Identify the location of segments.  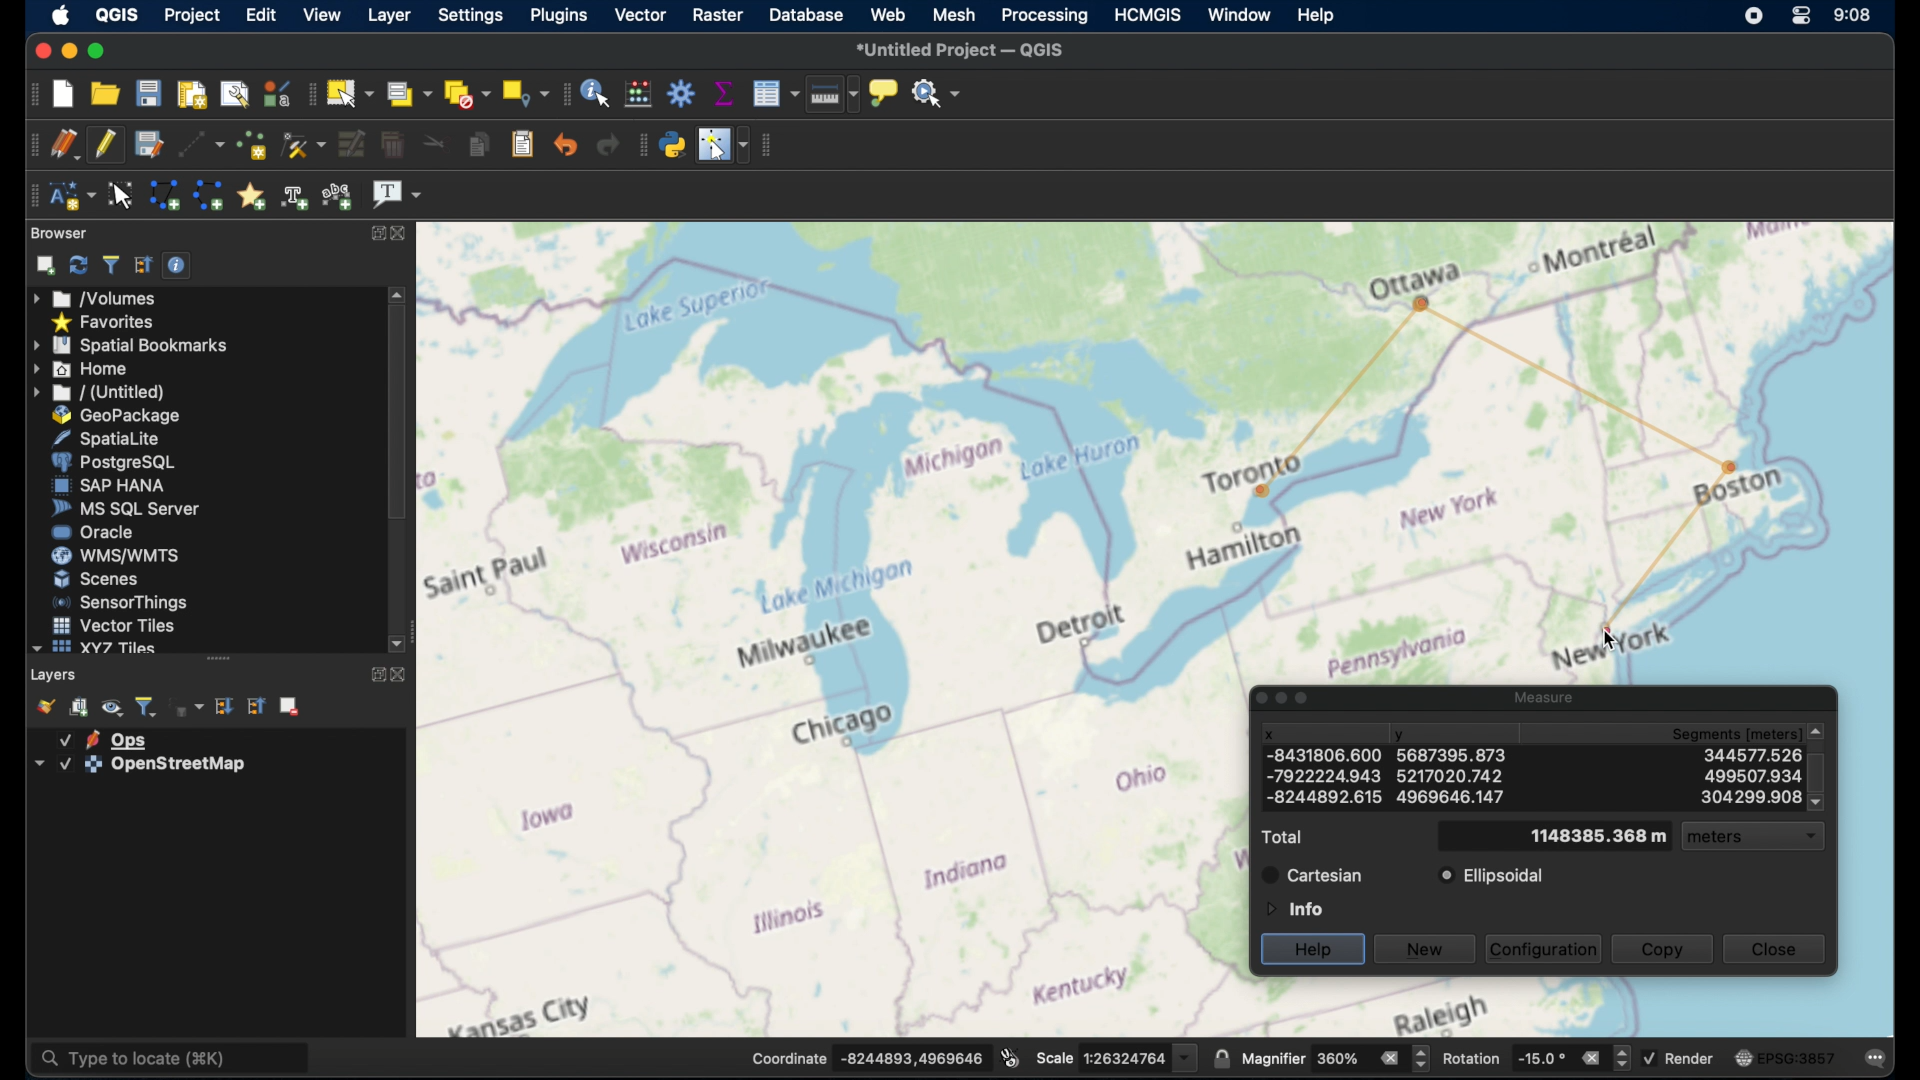
(1757, 753).